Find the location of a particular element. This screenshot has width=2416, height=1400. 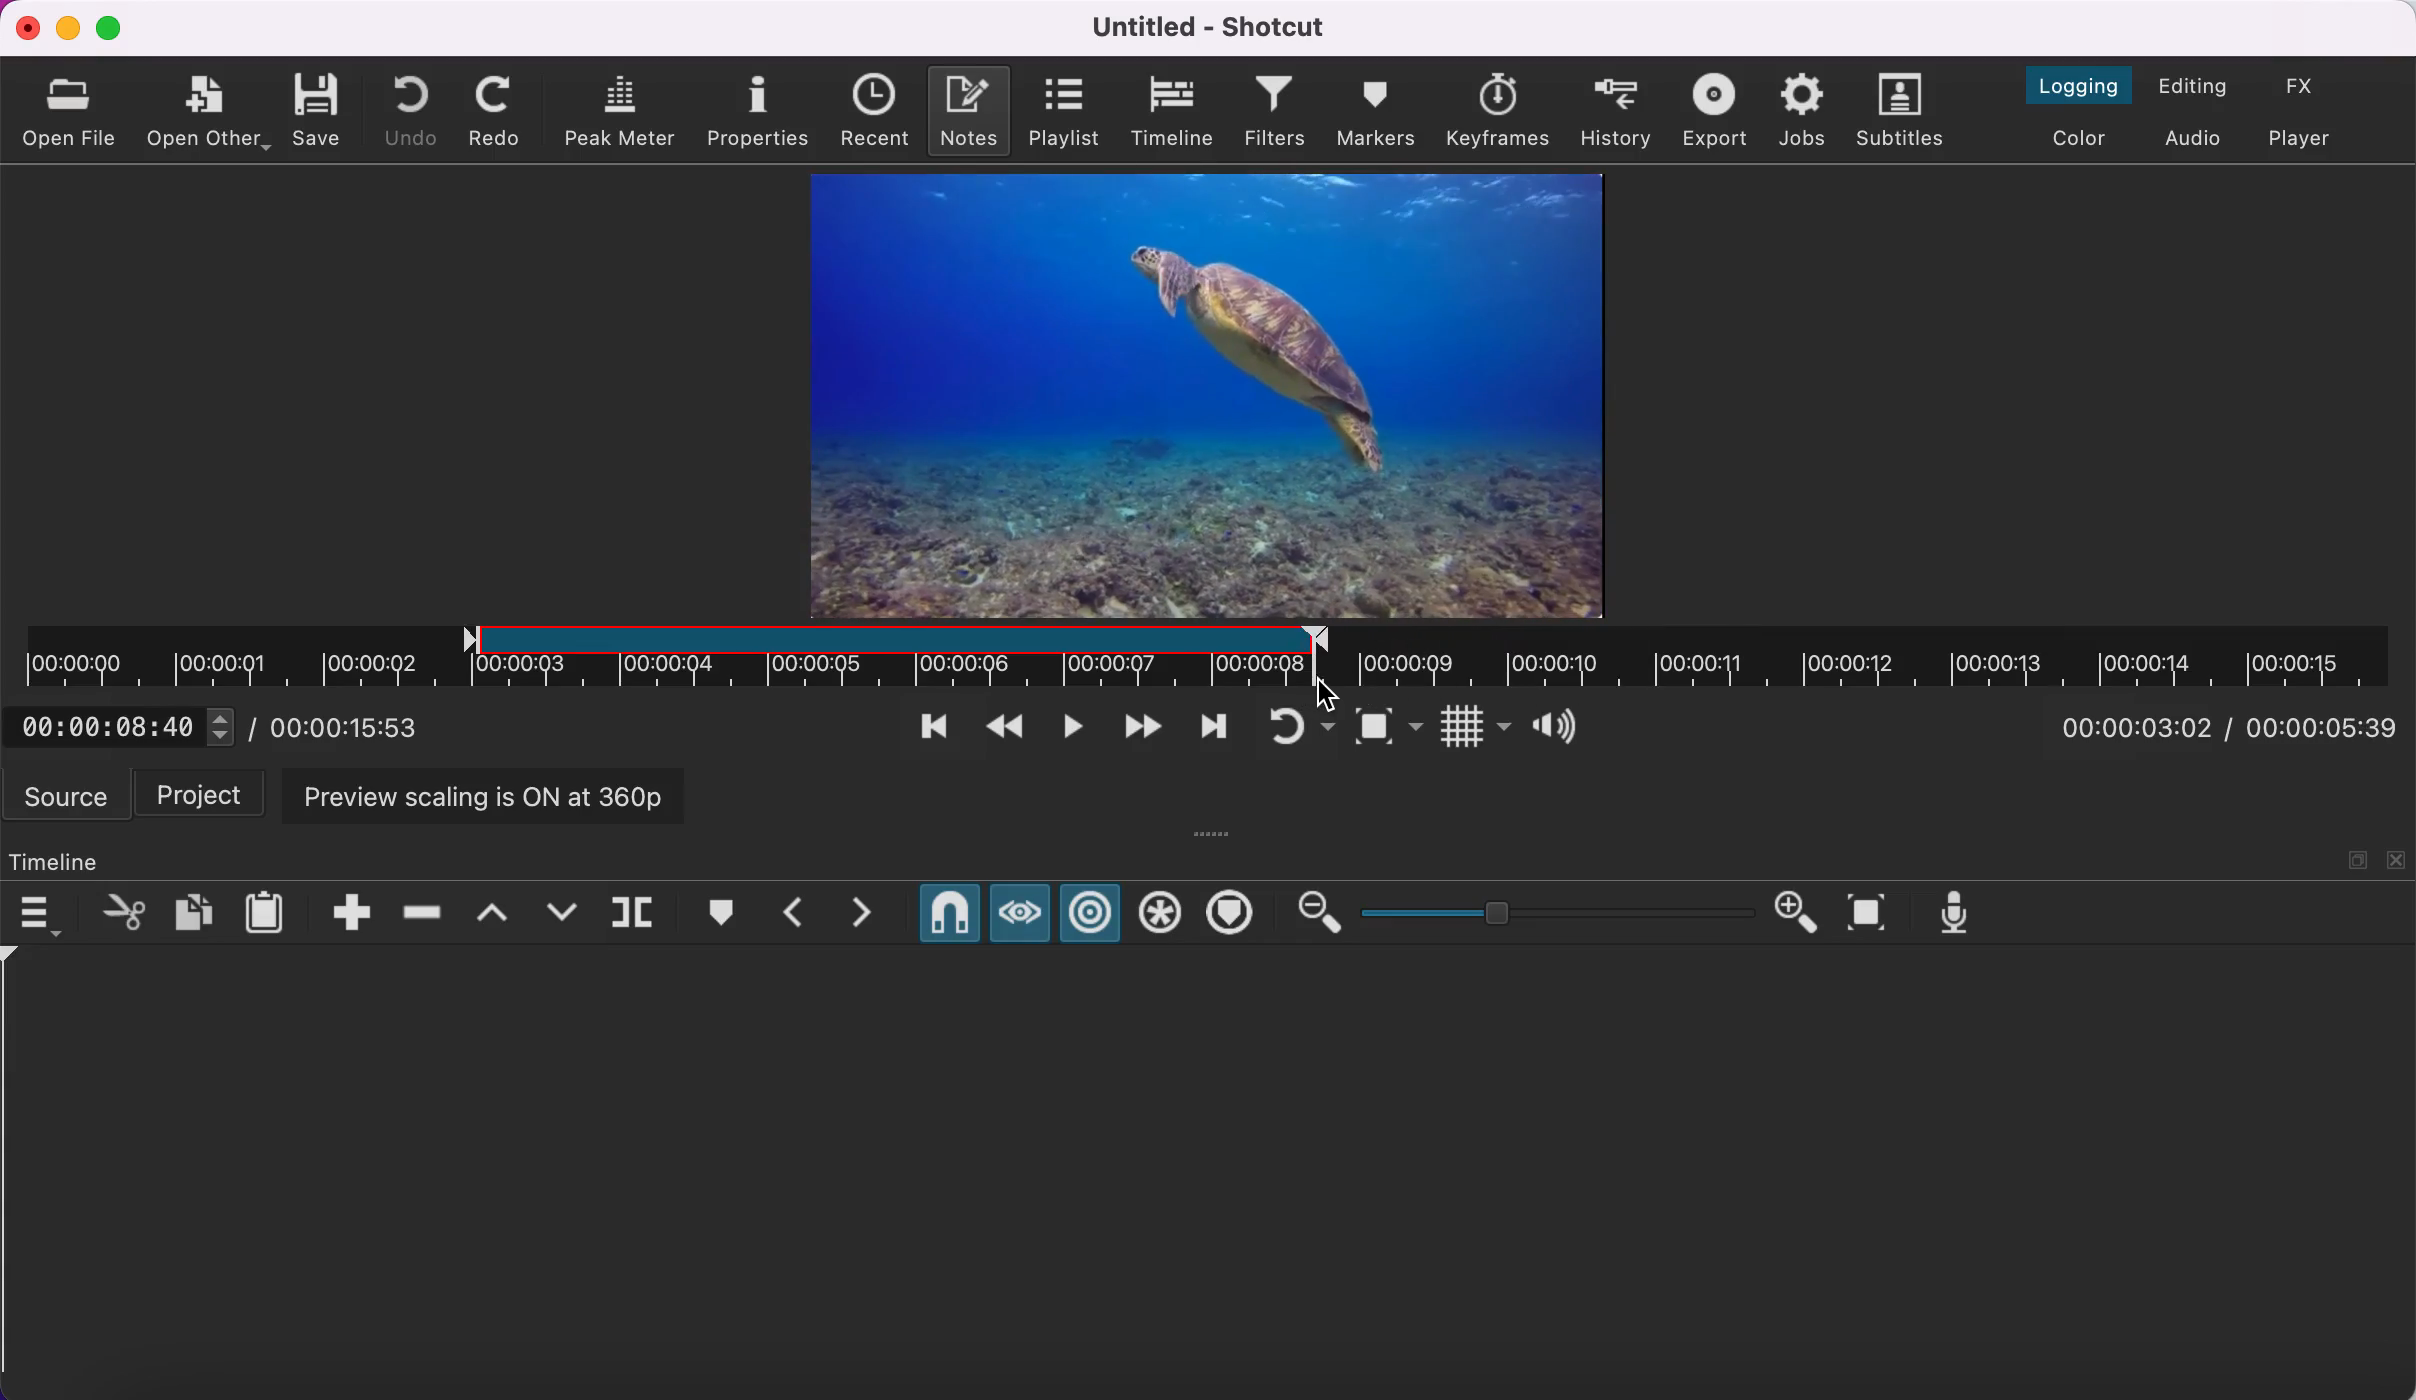

overwrite is located at coordinates (560, 912).